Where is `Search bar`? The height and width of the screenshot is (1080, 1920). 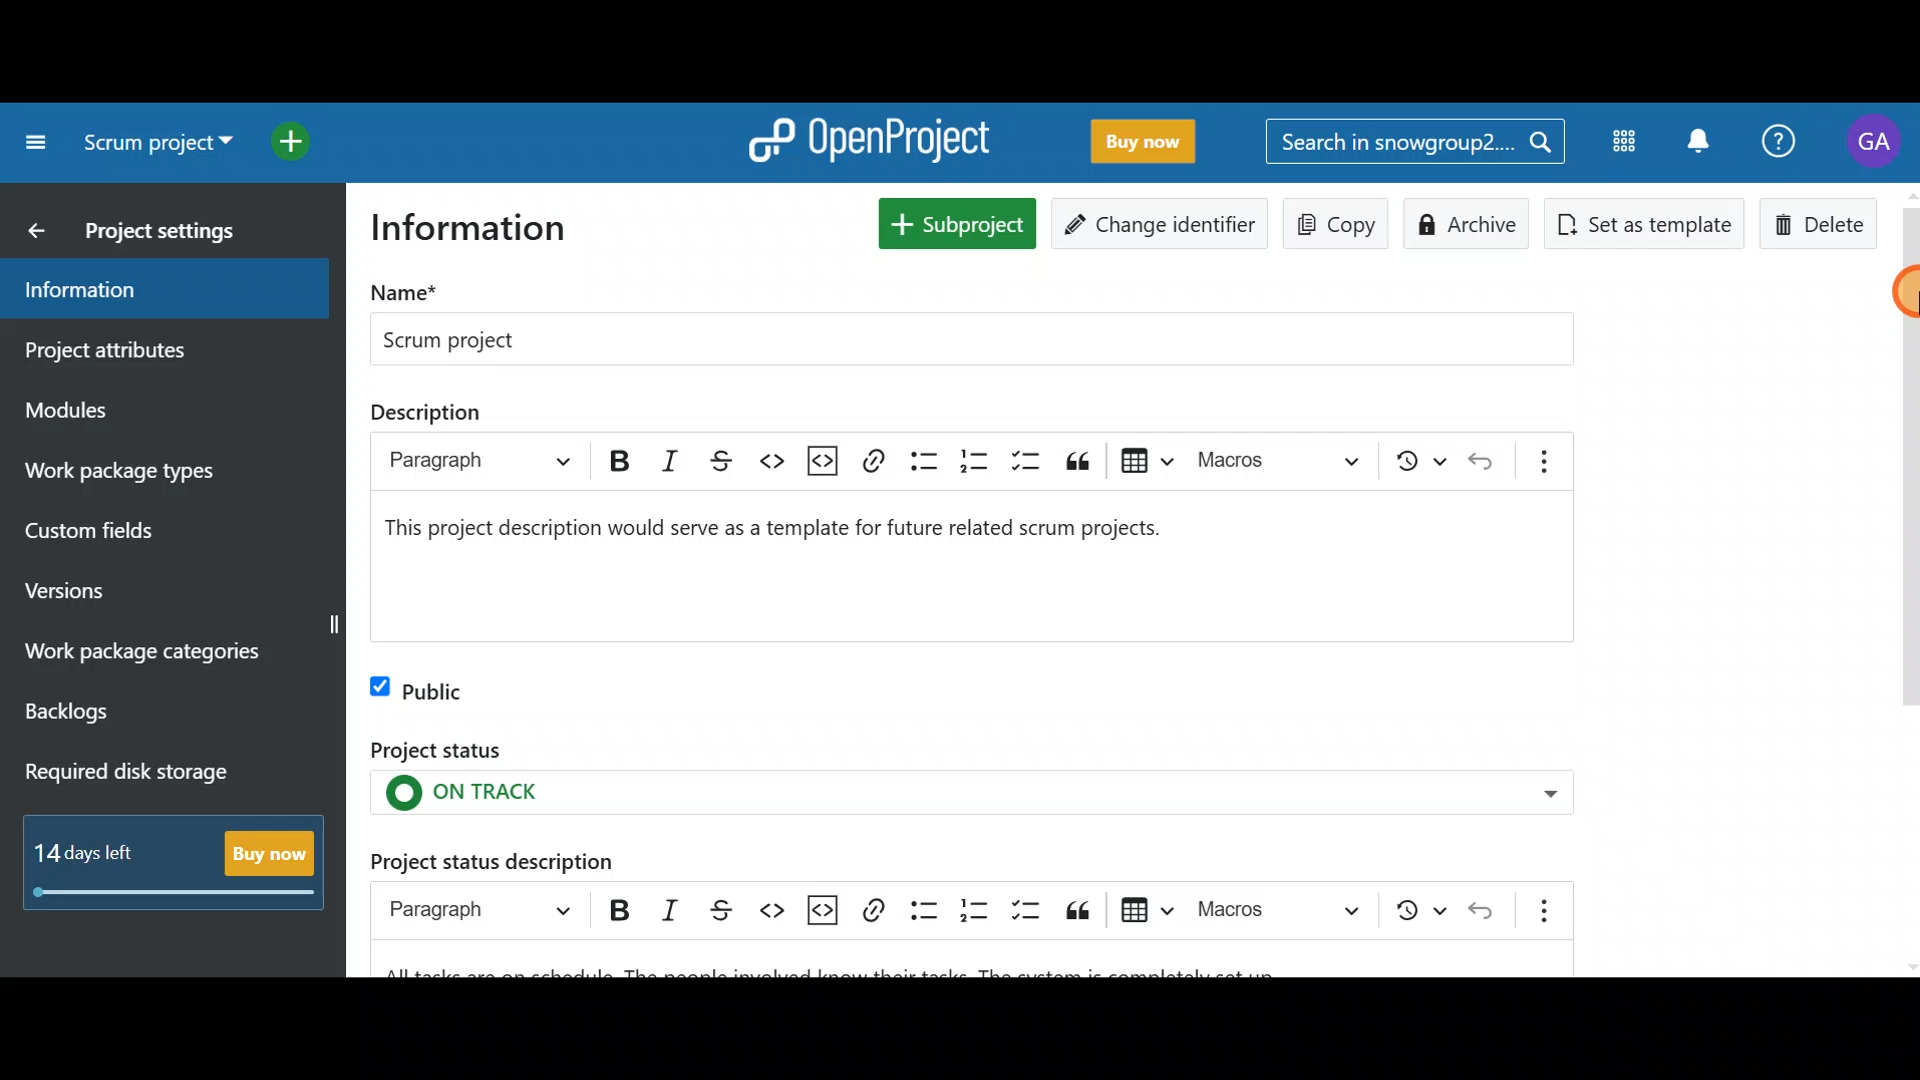 Search bar is located at coordinates (1414, 145).